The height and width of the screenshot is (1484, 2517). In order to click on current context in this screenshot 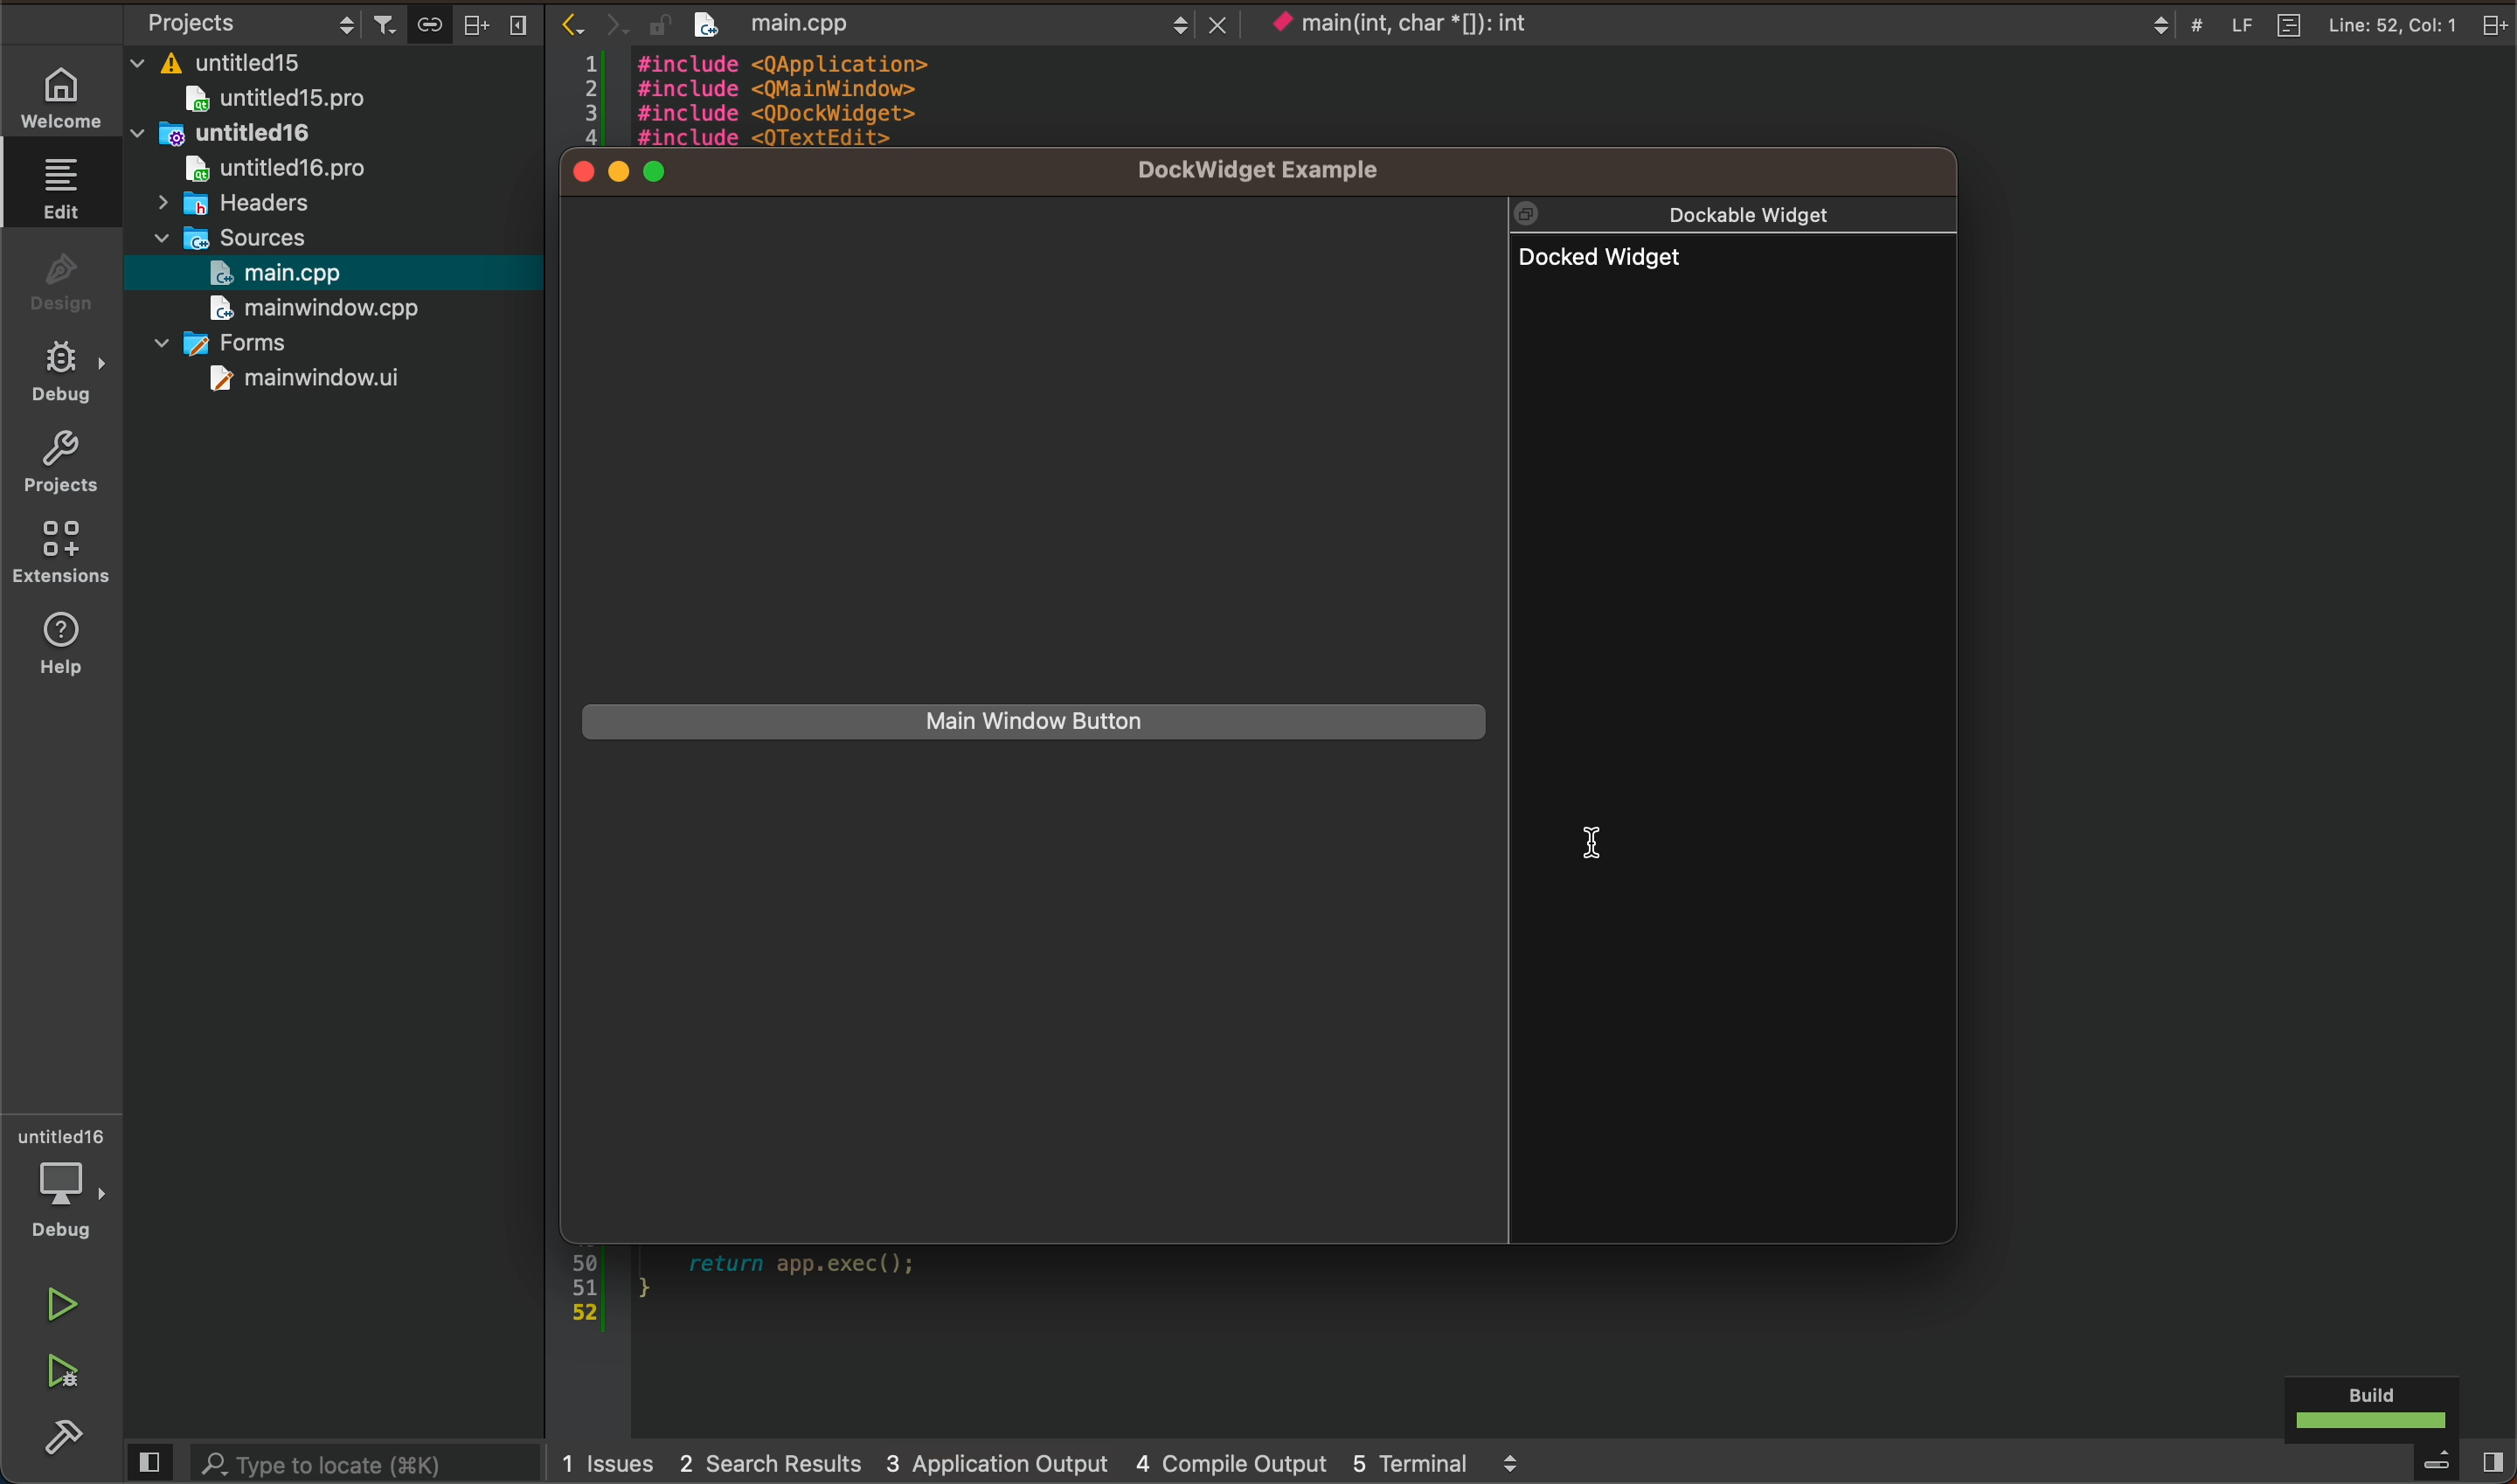, I will do `click(1398, 25)`.